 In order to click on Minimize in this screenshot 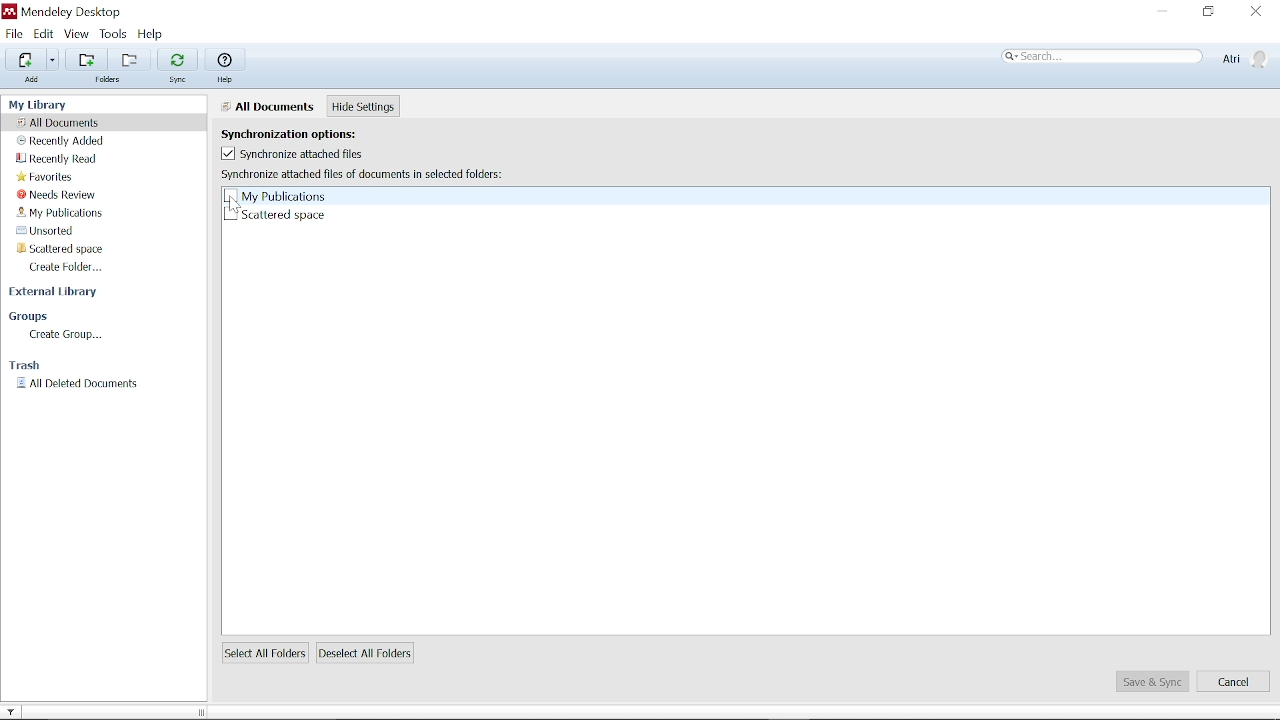, I will do `click(1164, 12)`.